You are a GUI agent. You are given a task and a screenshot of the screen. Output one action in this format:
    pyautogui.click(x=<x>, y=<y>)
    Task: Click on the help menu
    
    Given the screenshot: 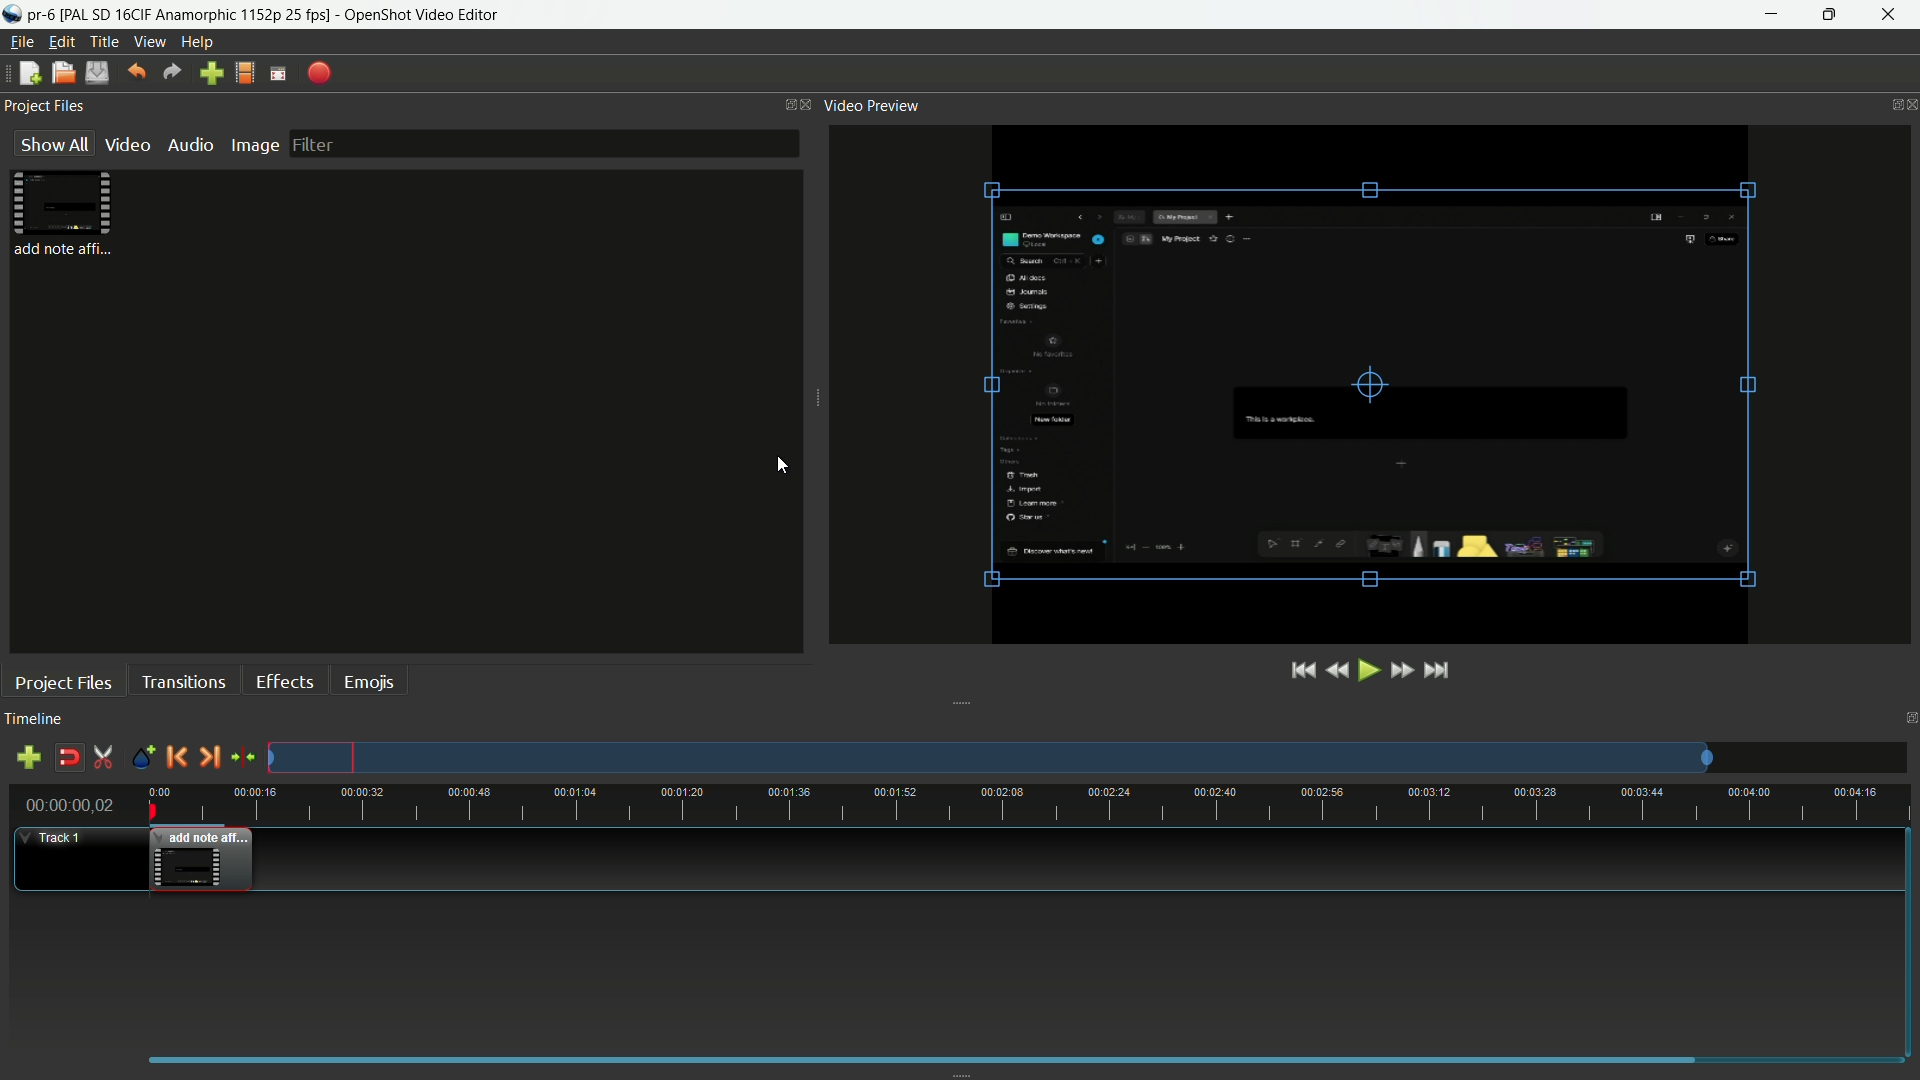 What is the action you would take?
    pyautogui.click(x=197, y=44)
    